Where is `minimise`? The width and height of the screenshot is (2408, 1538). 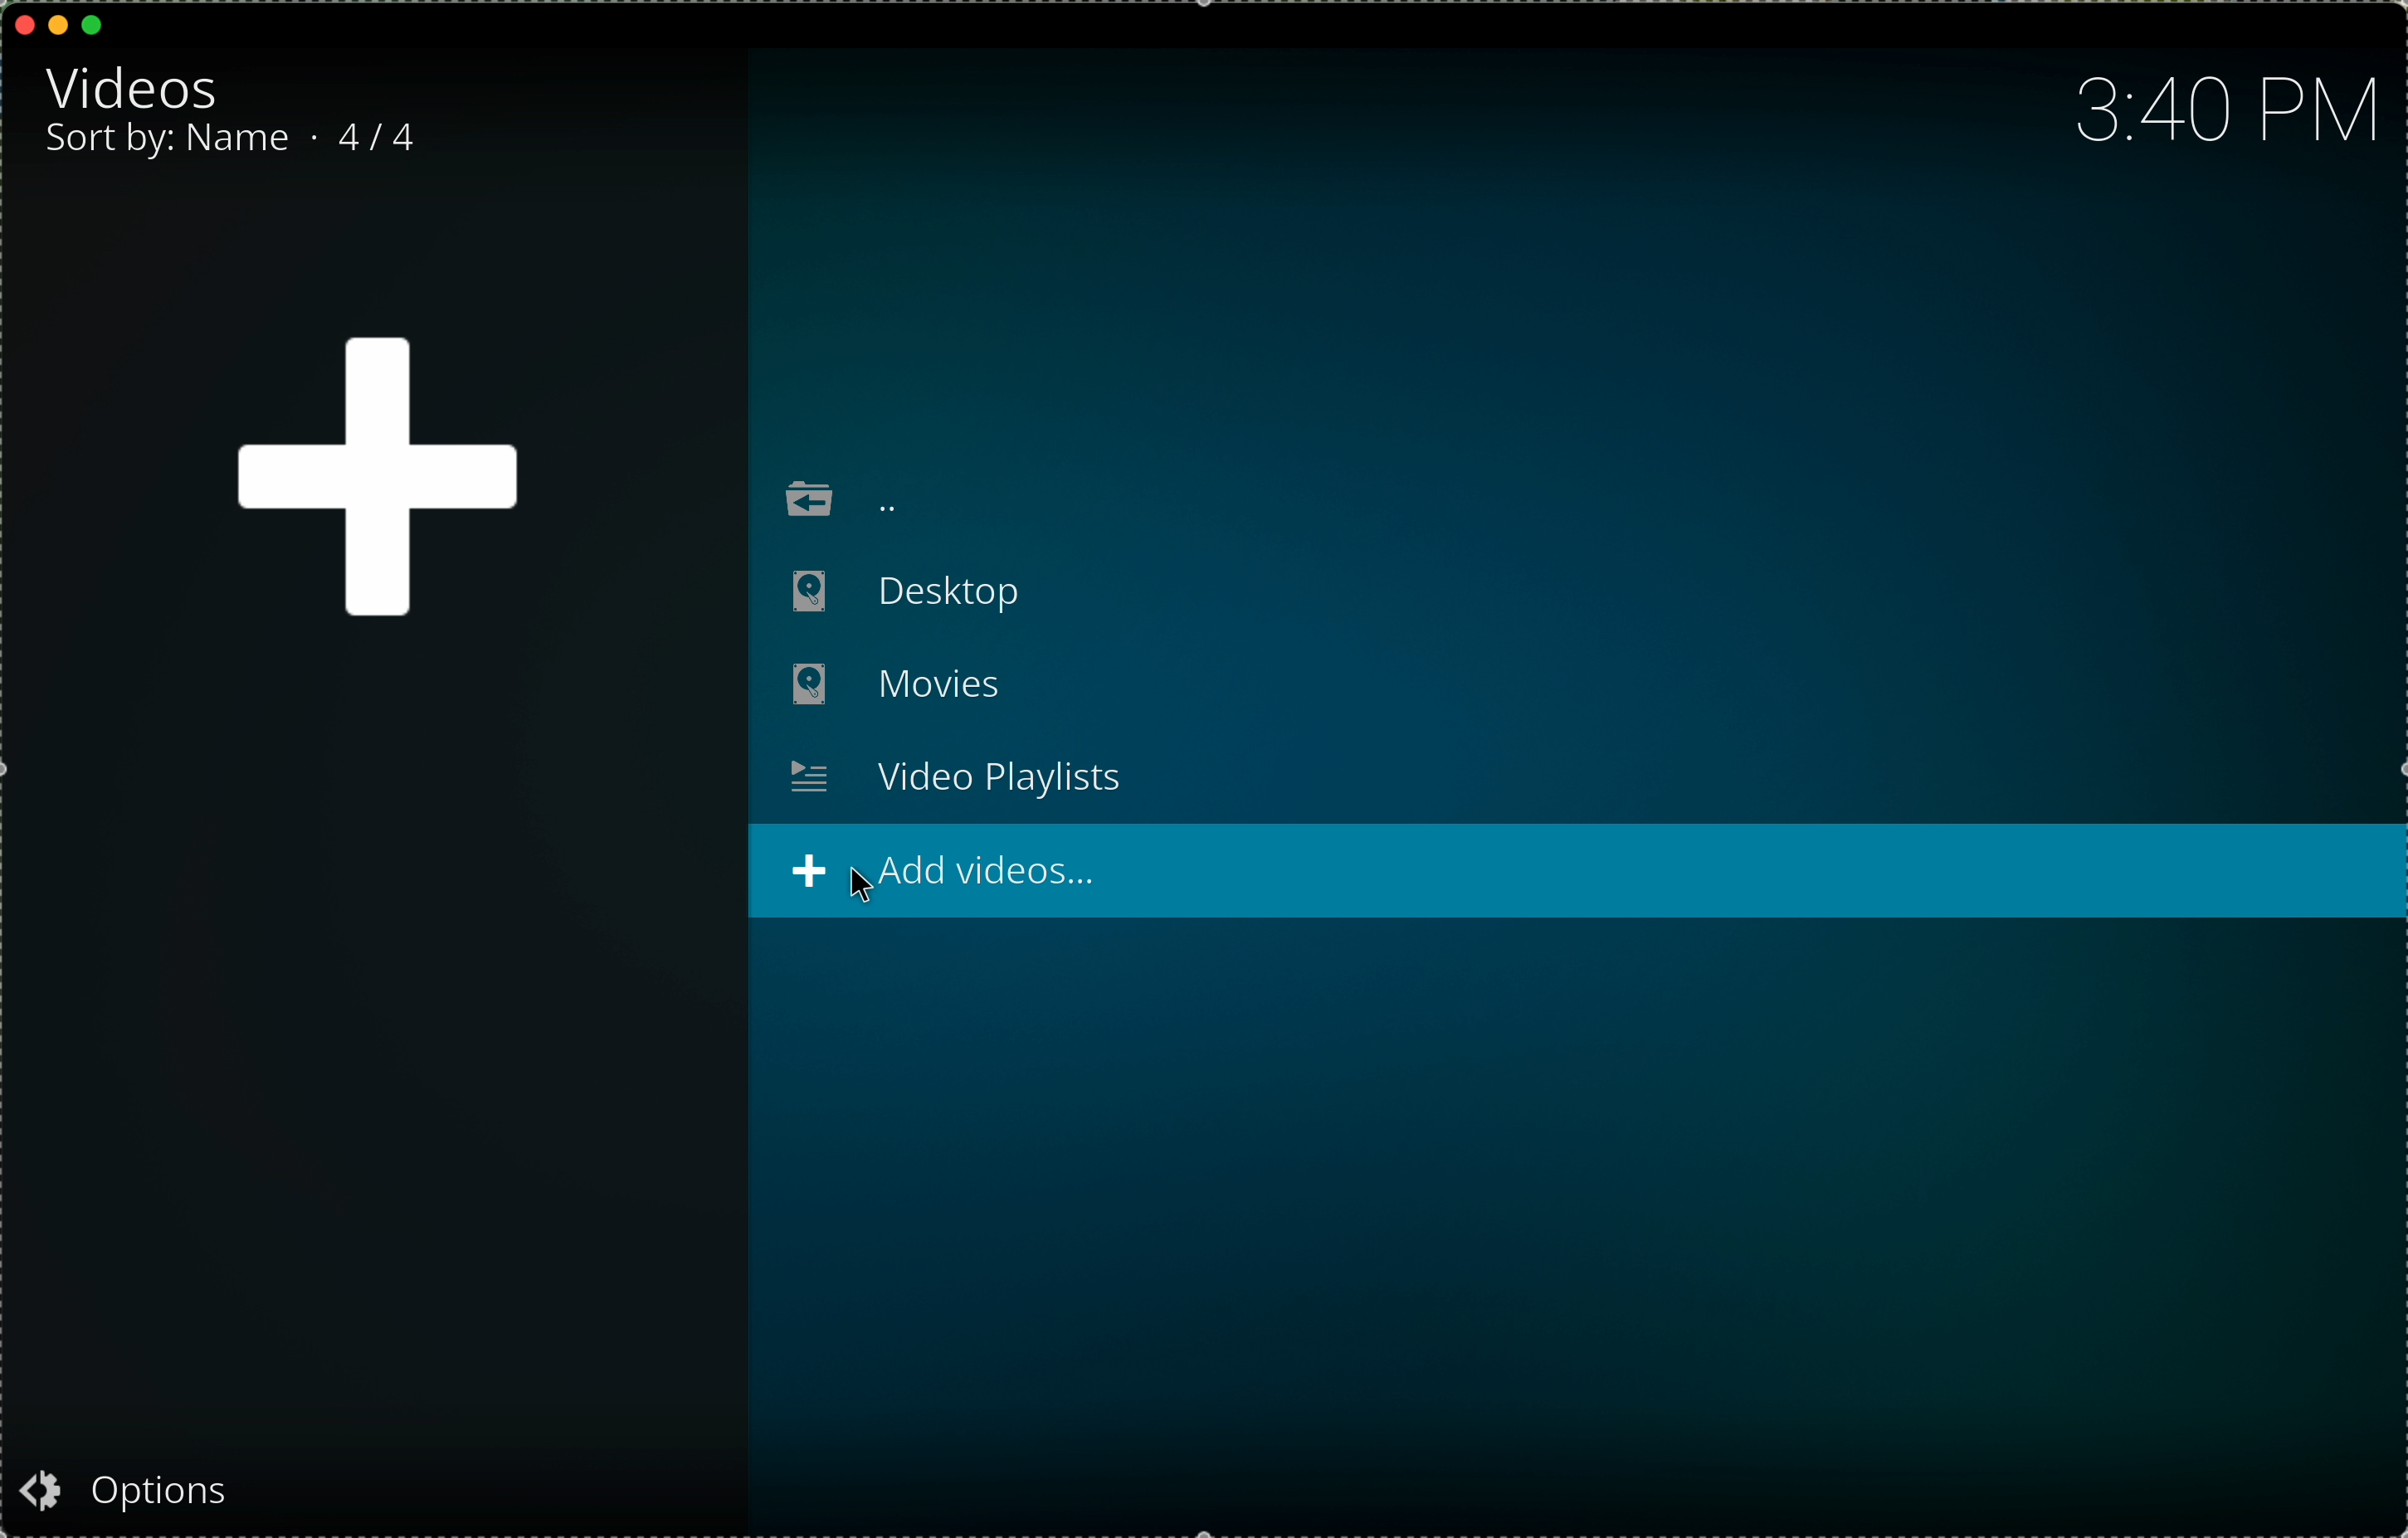 minimise is located at coordinates (58, 23).